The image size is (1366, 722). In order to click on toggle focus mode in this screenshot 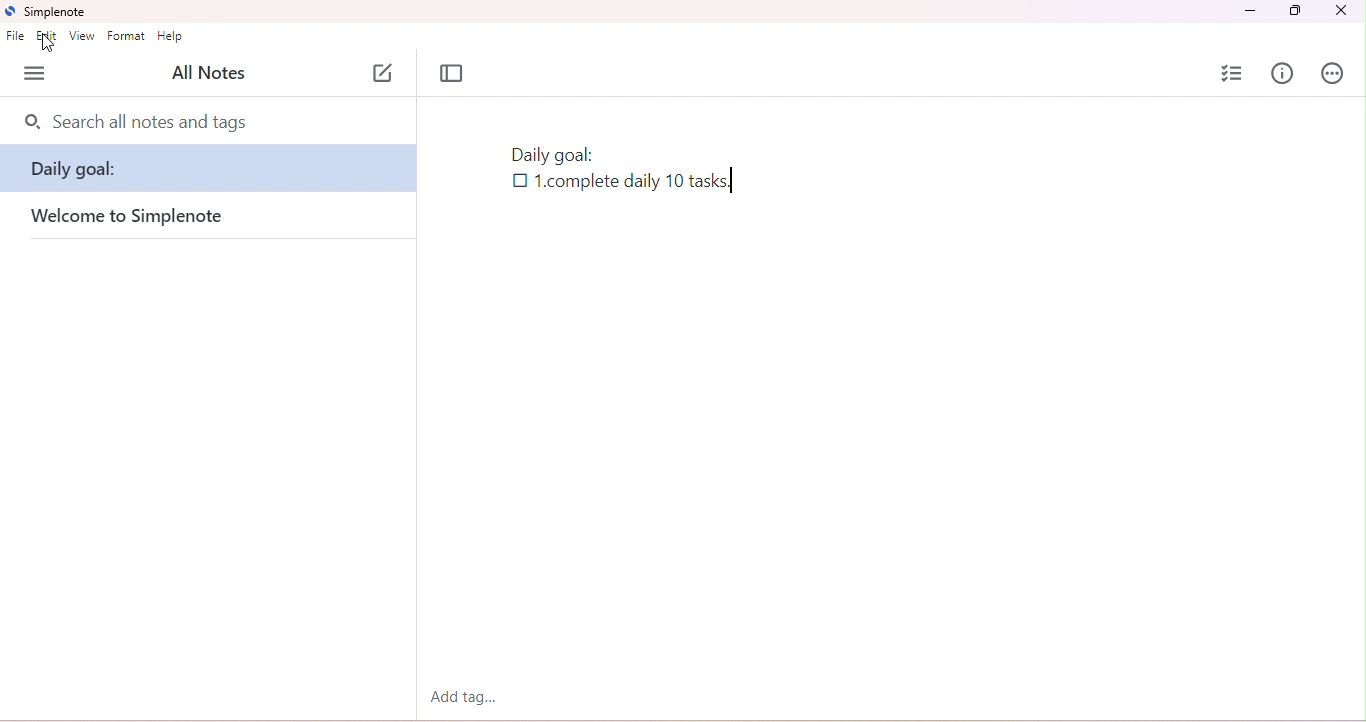, I will do `click(452, 74)`.